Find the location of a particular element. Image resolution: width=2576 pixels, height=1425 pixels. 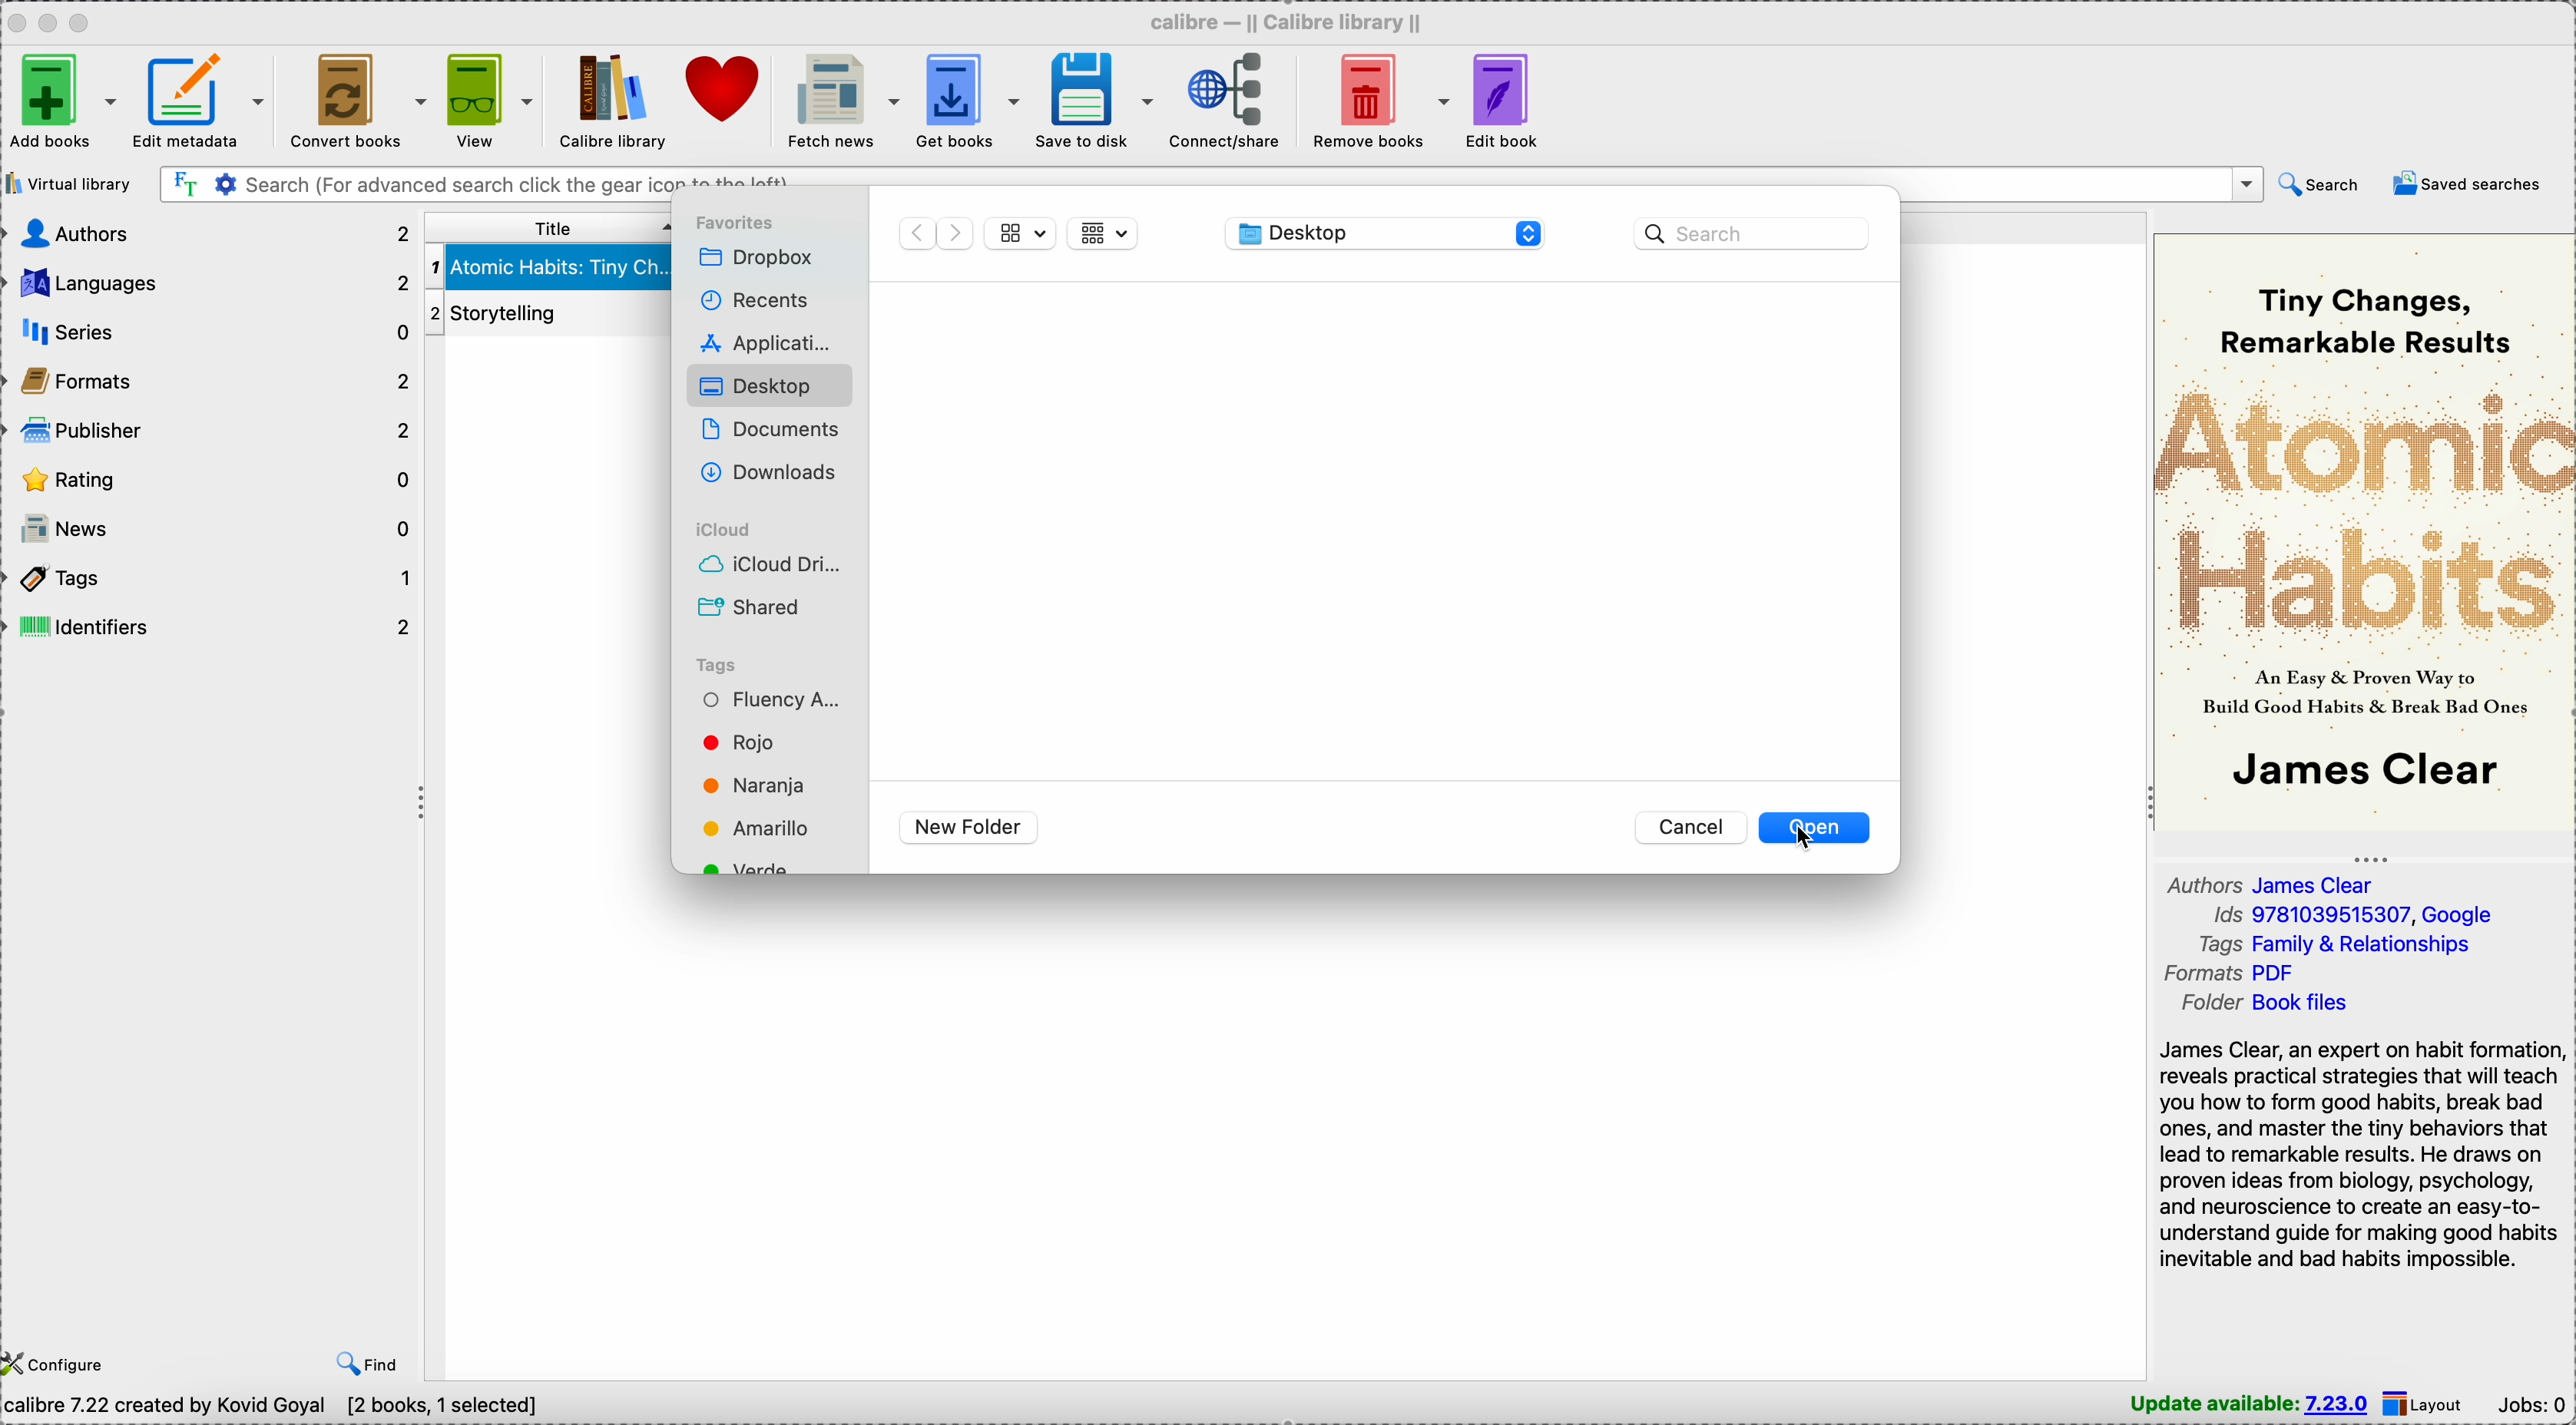

Desktop is located at coordinates (768, 386).